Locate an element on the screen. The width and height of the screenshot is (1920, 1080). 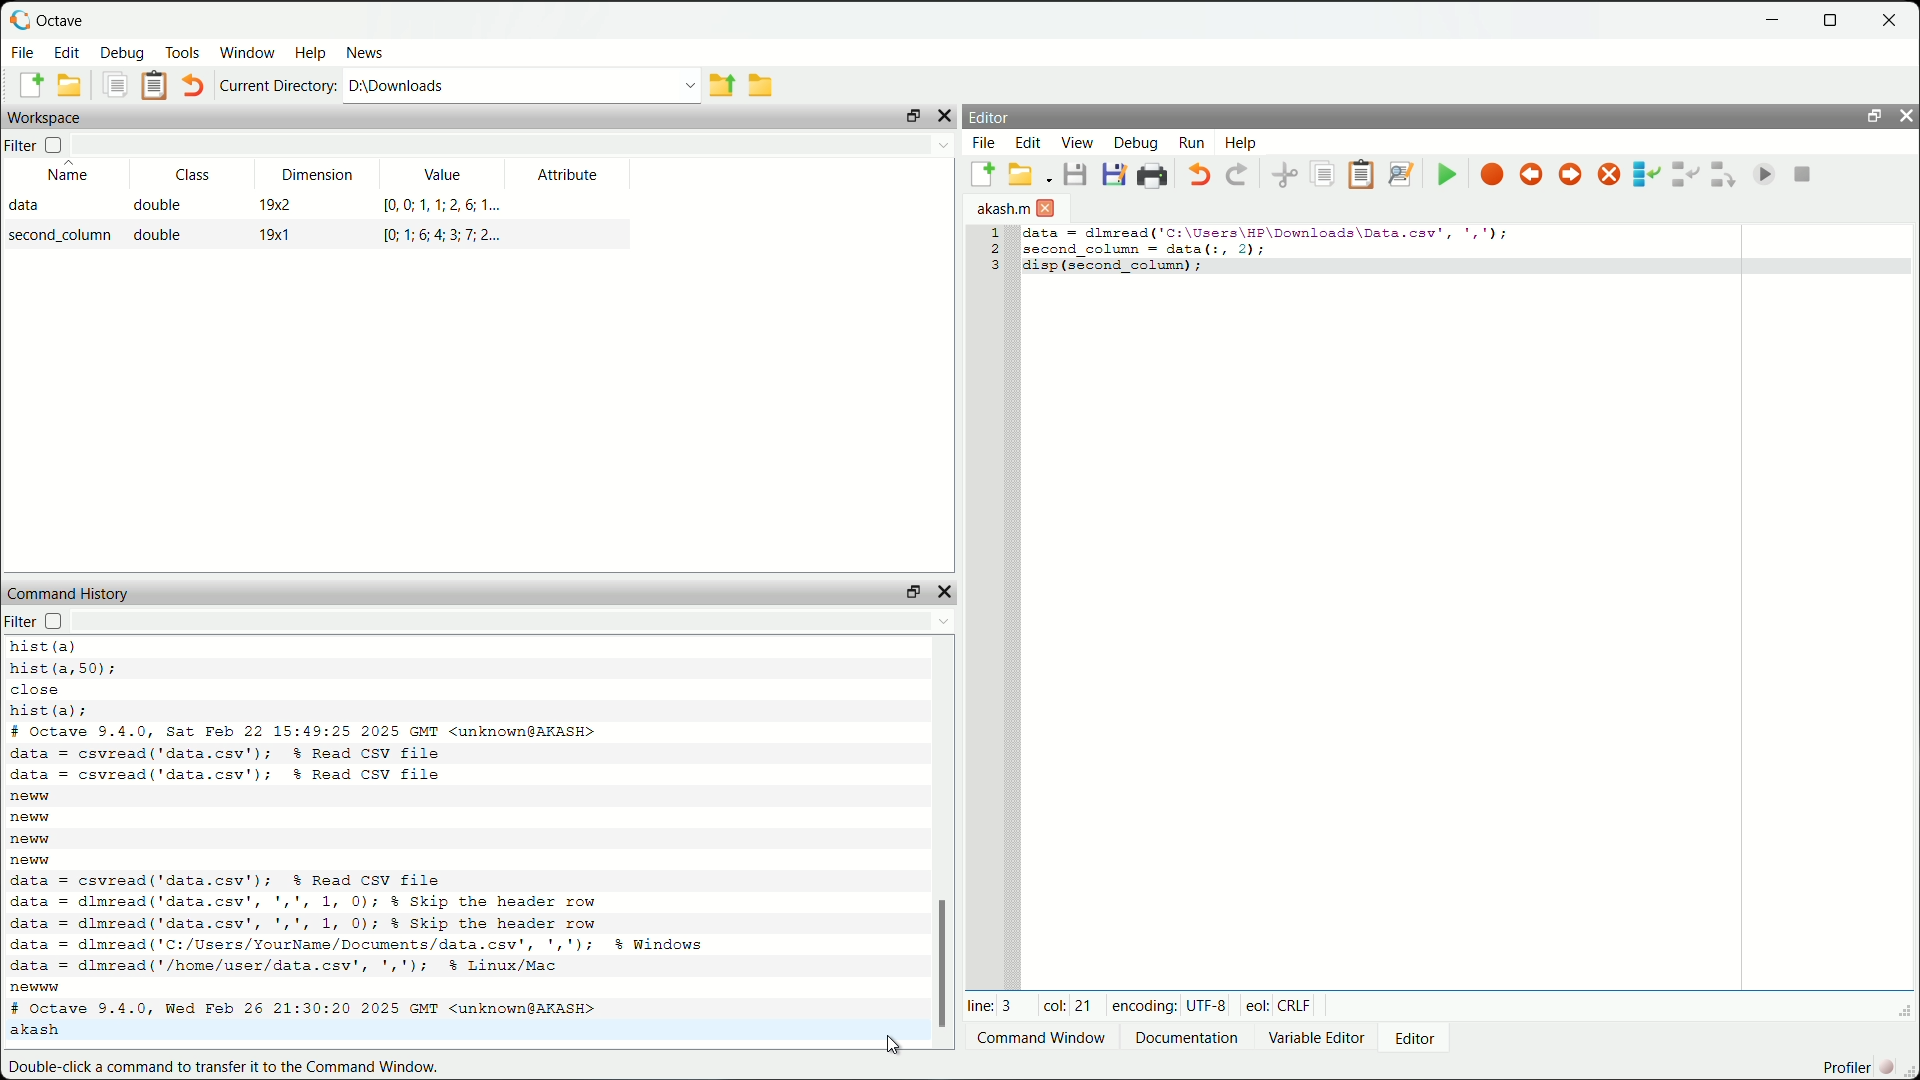
redo is located at coordinates (1240, 177).